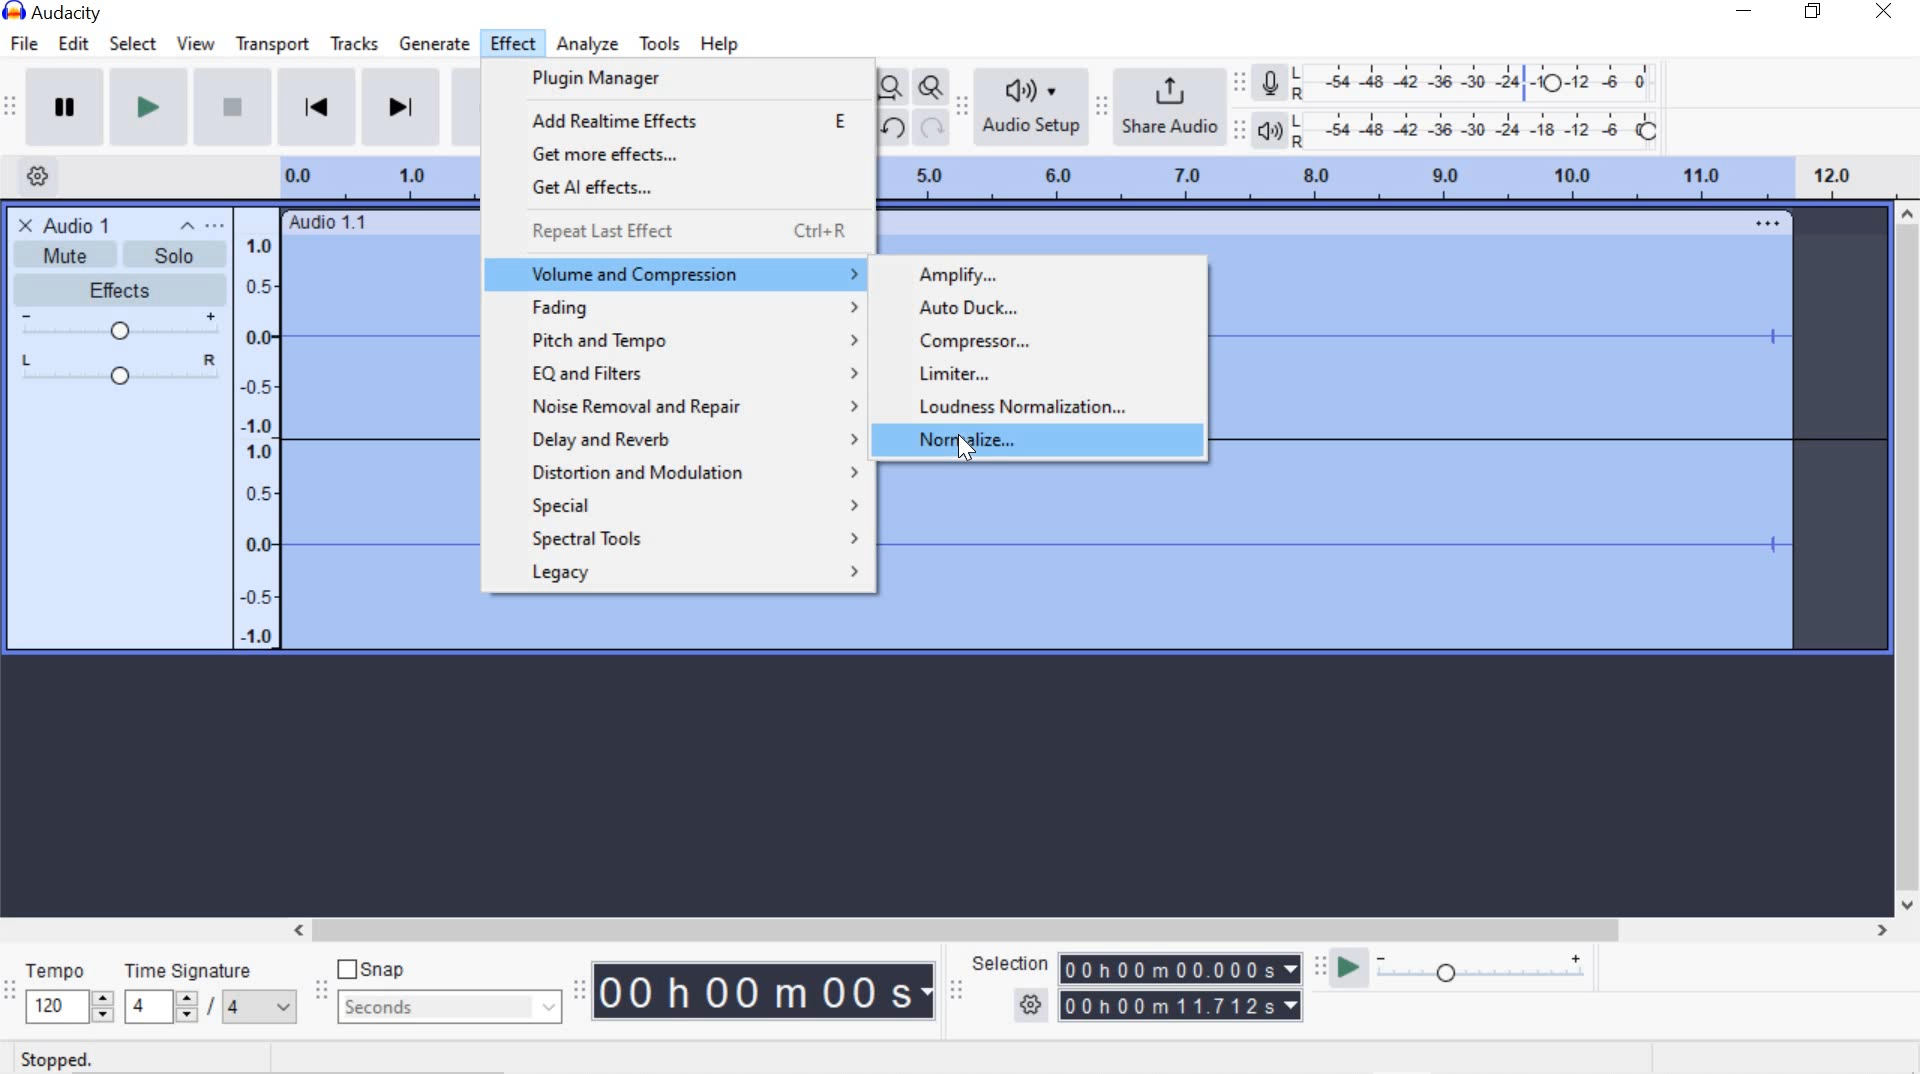 Image resolution: width=1920 pixels, height=1074 pixels. What do you see at coordinates (932, 129) in the screenshot?
I see `redo` at bounding box center [932, 129].